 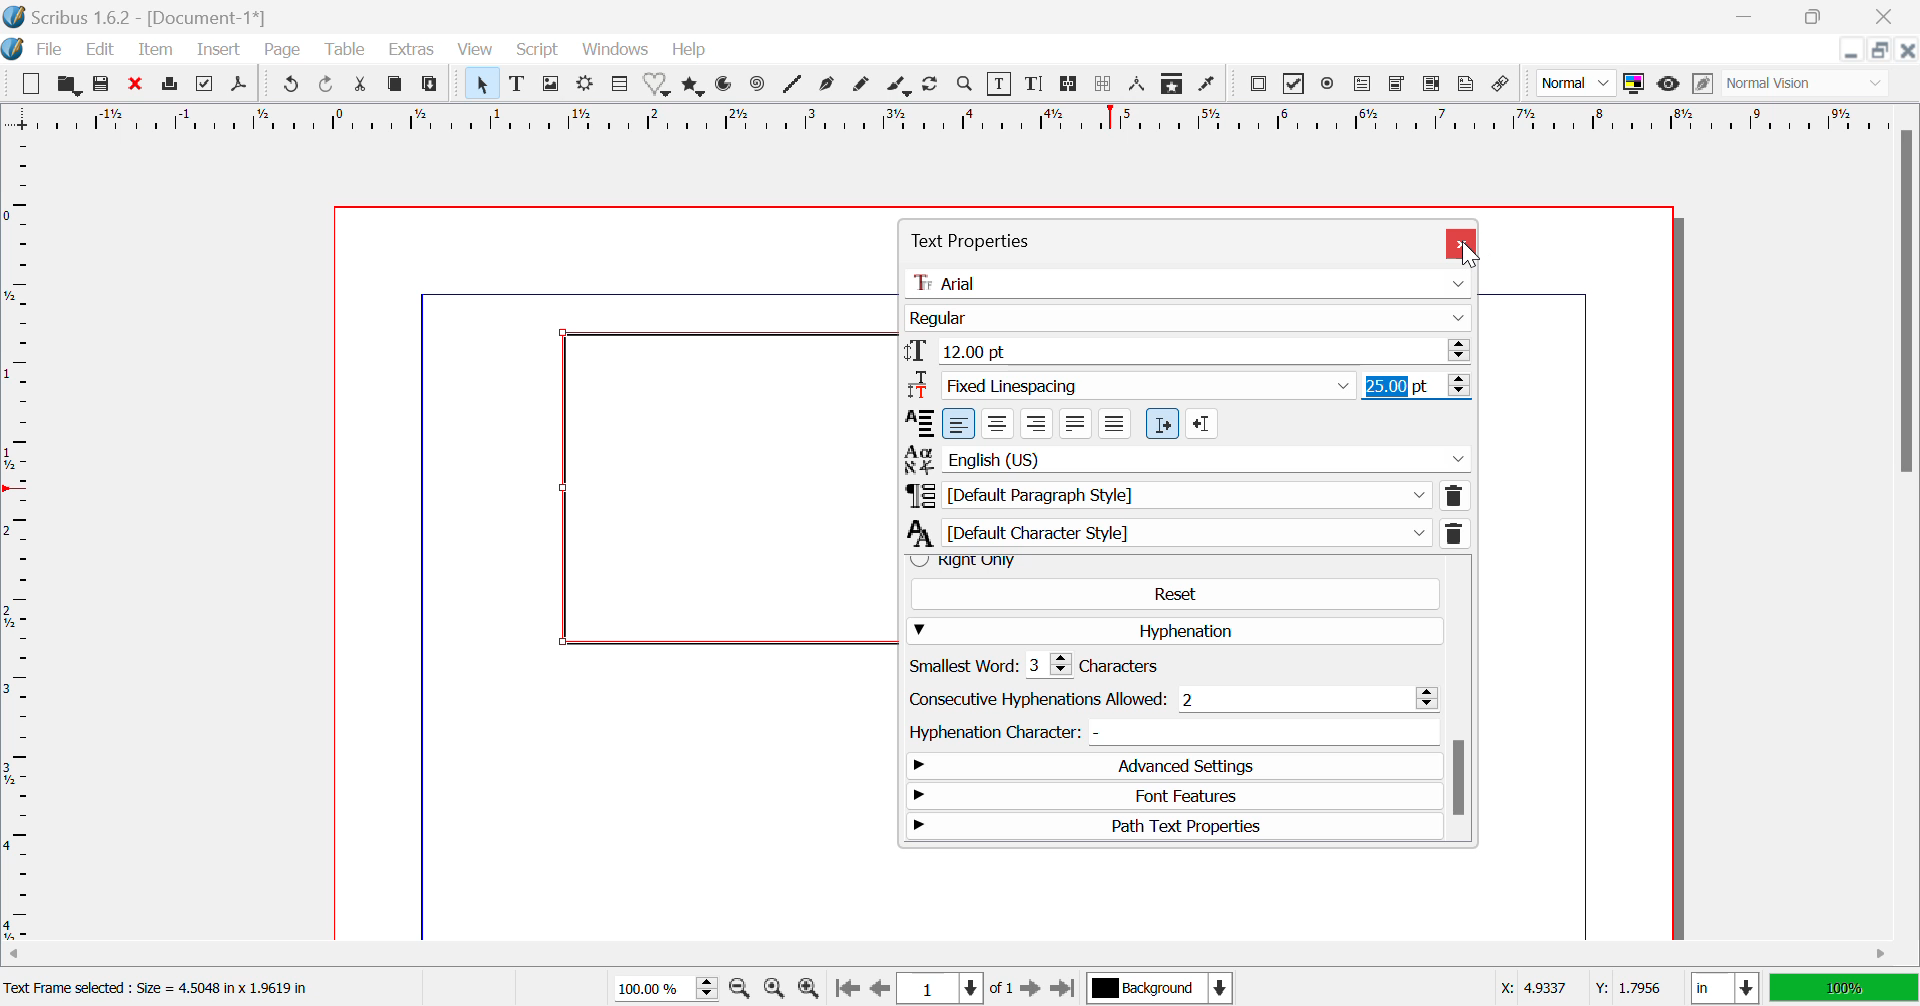 I want to click on left align, so click(x=959, y=424).